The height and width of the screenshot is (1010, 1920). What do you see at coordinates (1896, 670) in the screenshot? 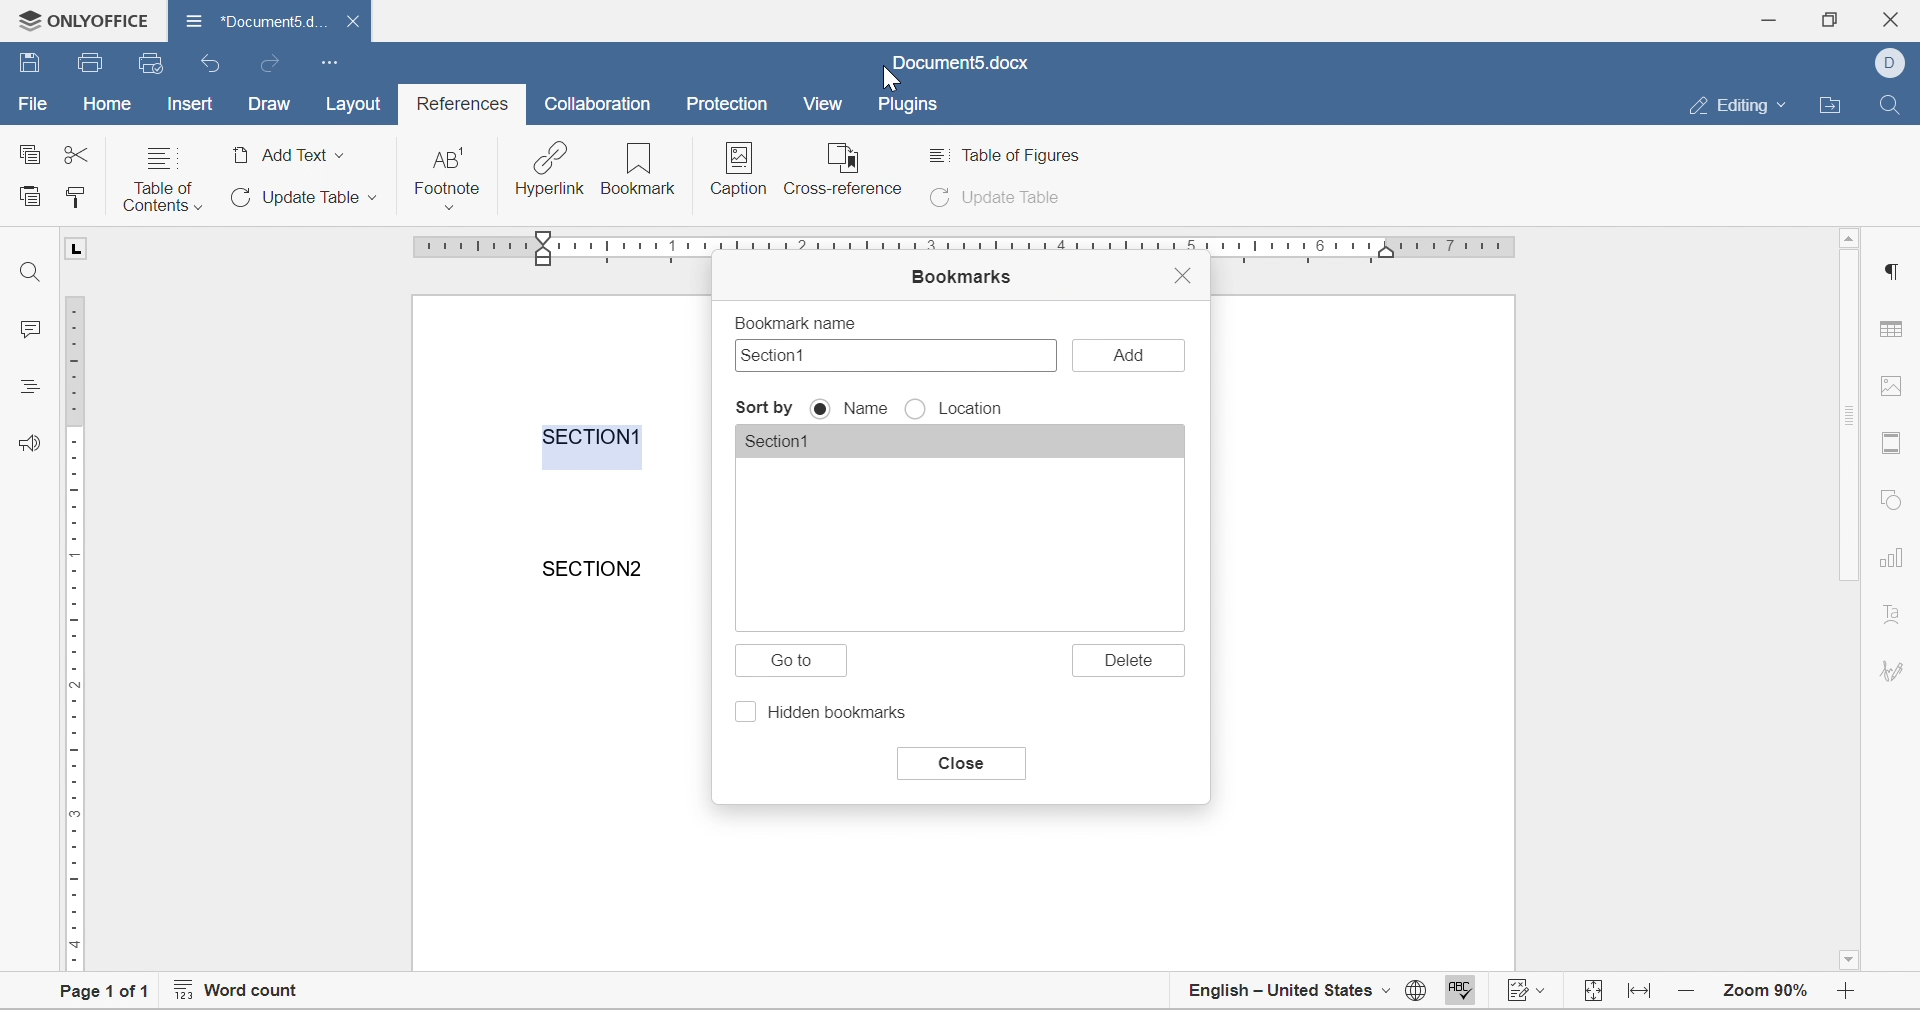
I see `signature settings` at bounding box center [1896, 670].